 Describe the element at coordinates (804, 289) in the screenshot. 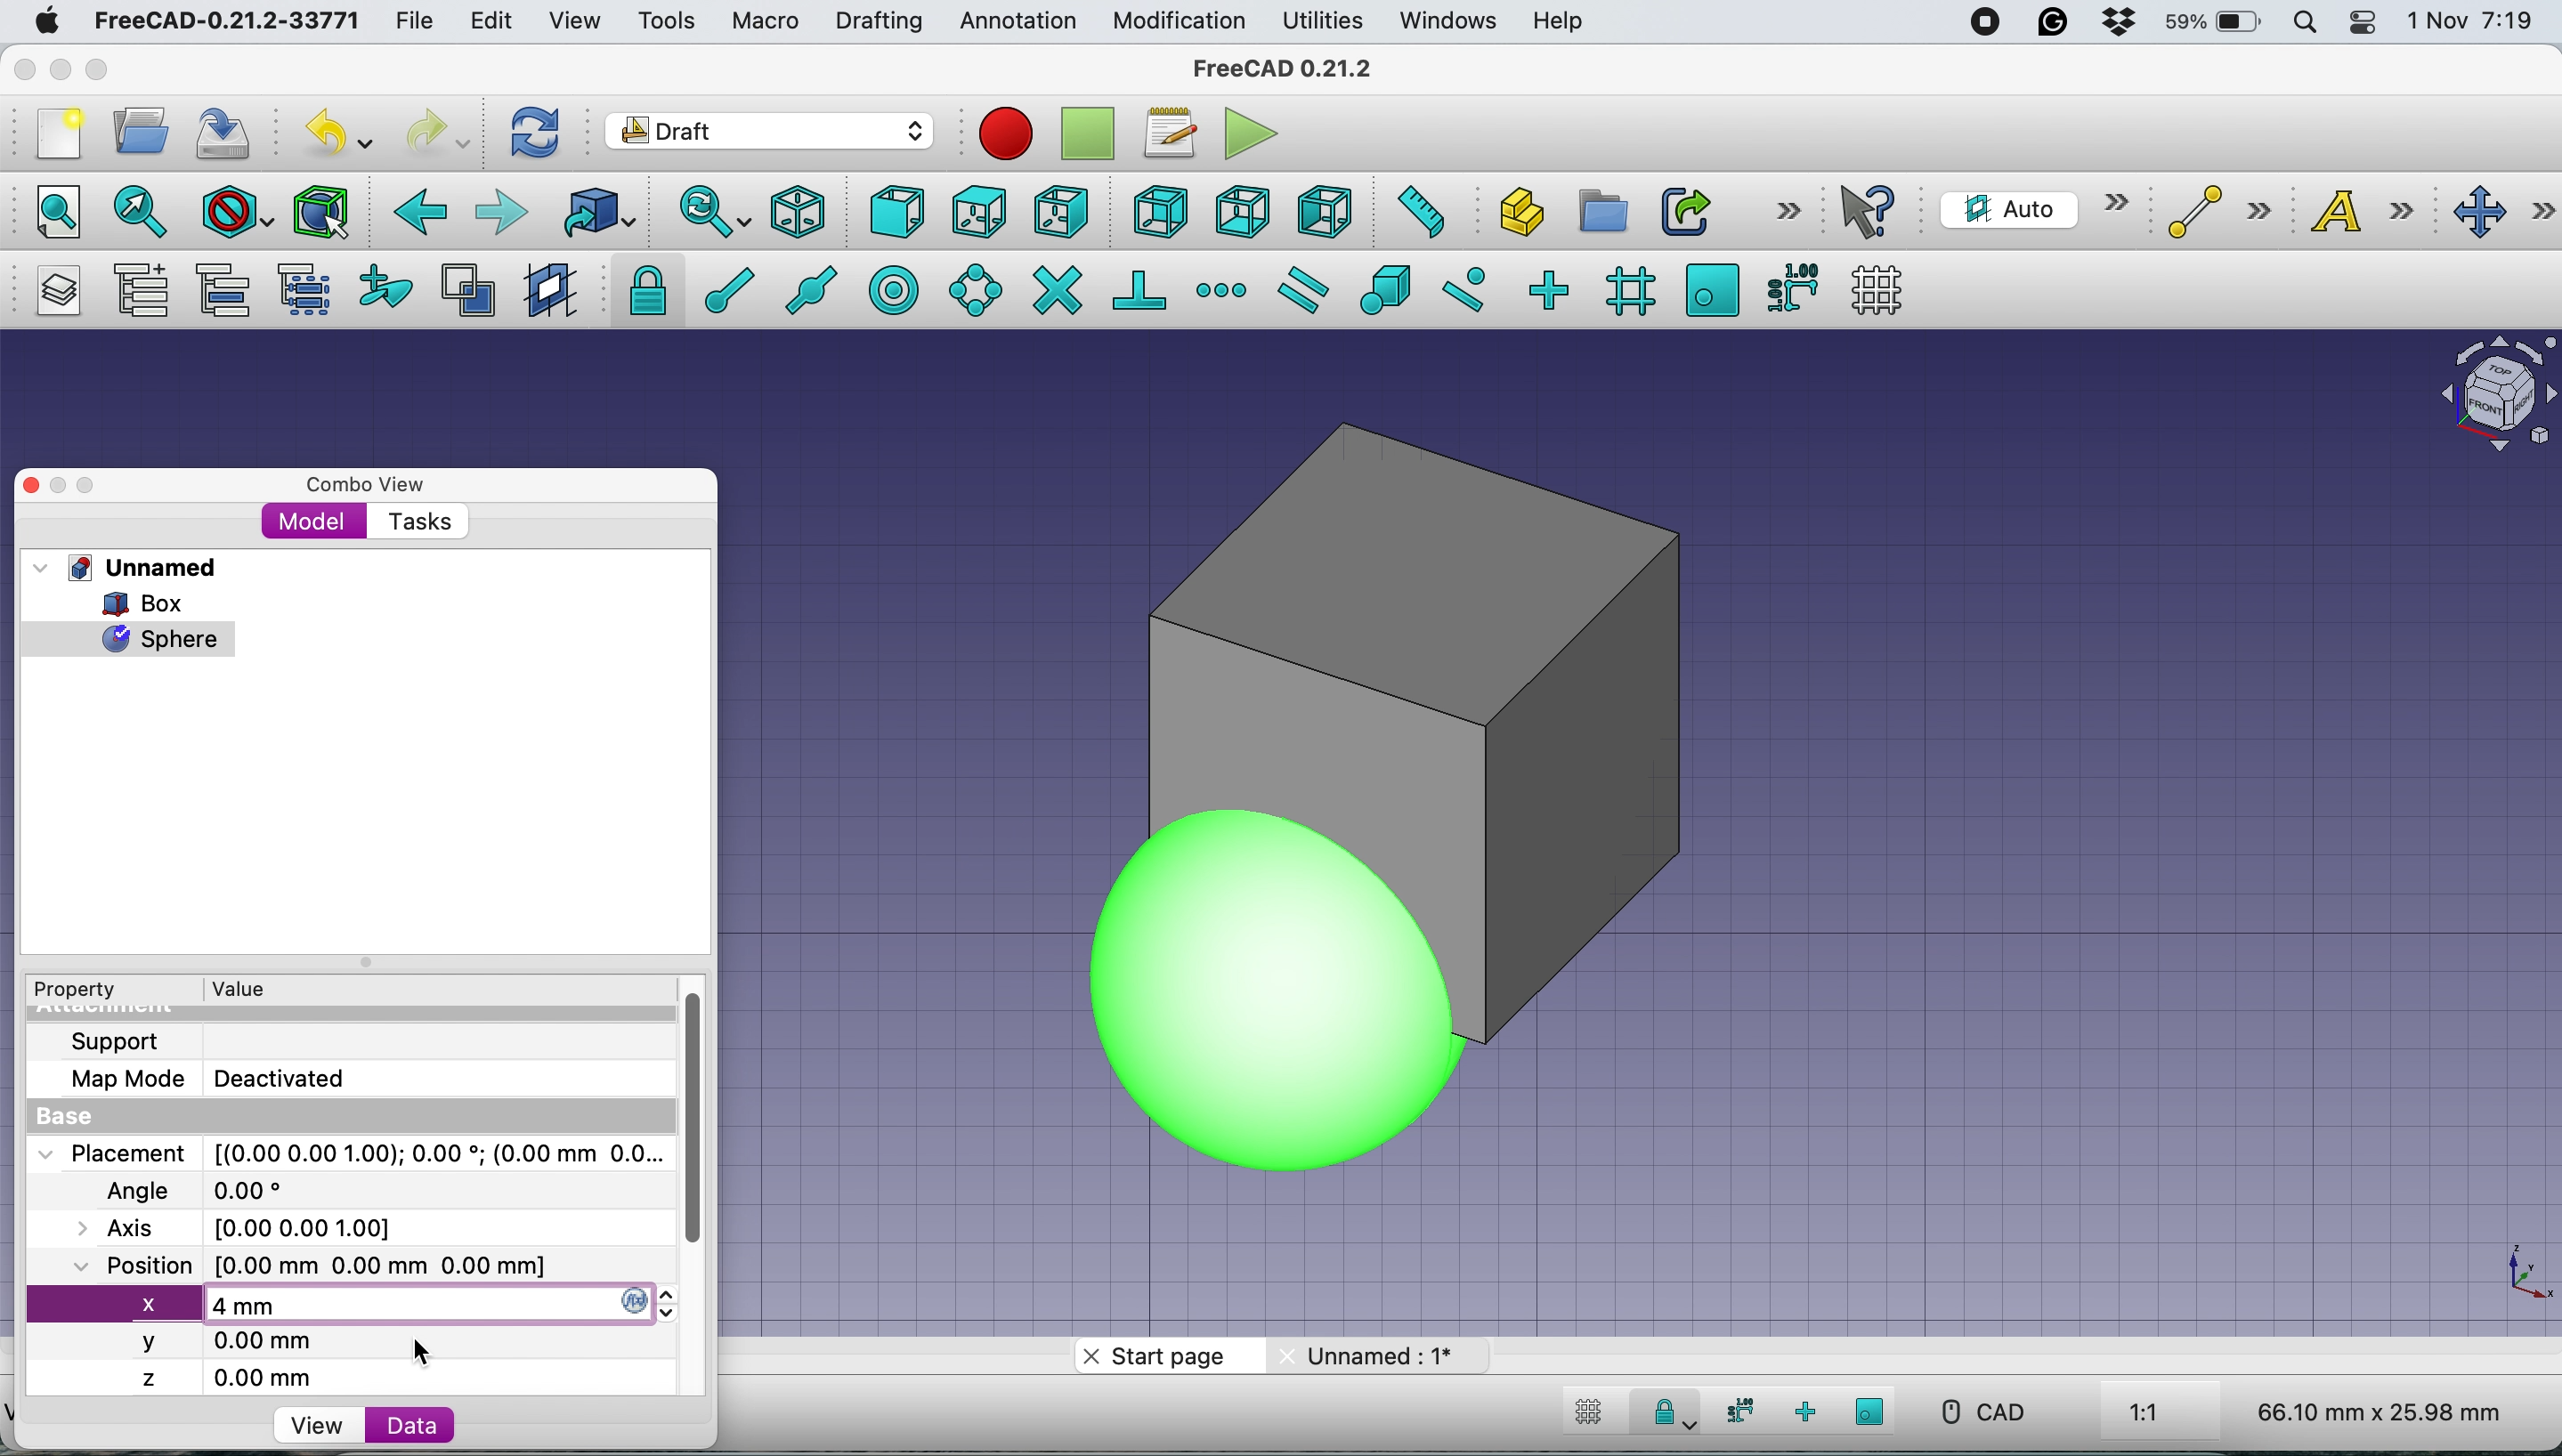

I see `snap midpoint` at that location.